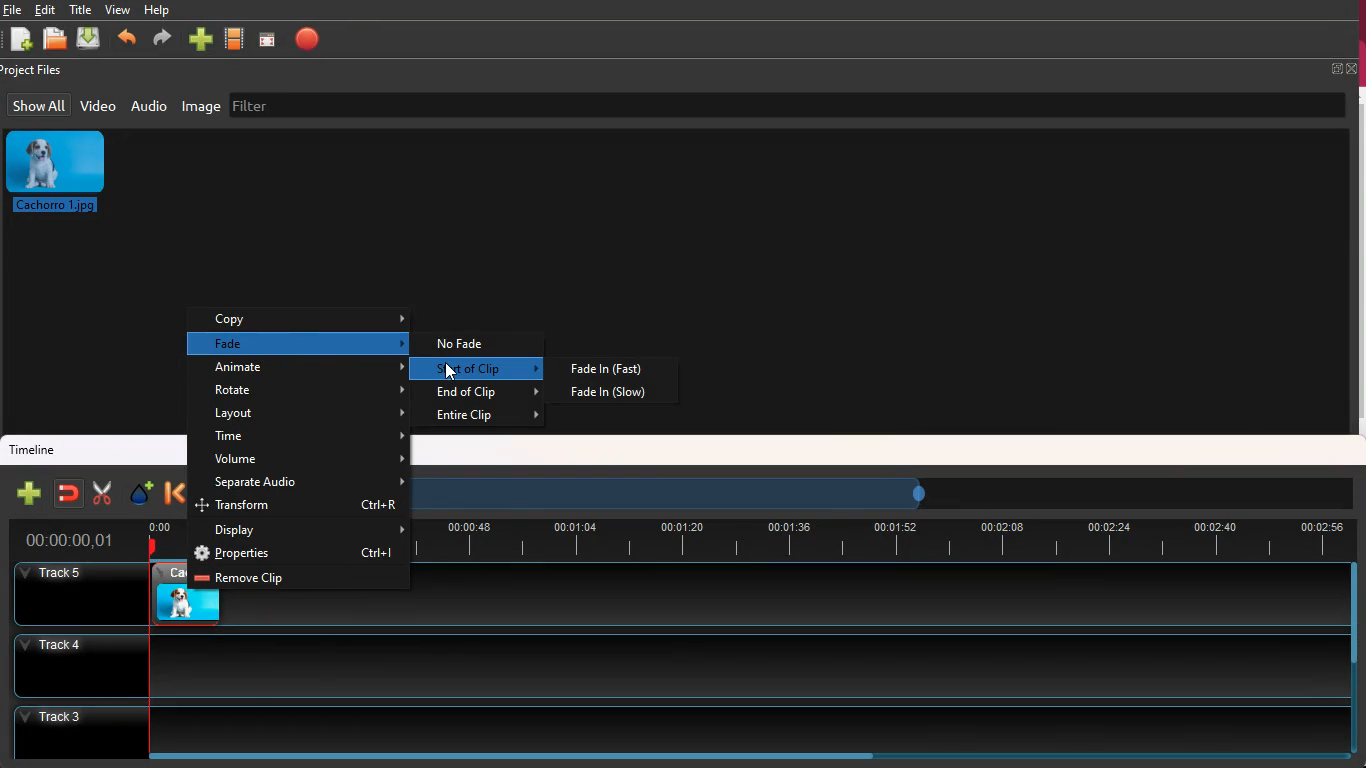  Describe the element at coordinates (451, 375) in the screenshot. I see `cursor` at that location.